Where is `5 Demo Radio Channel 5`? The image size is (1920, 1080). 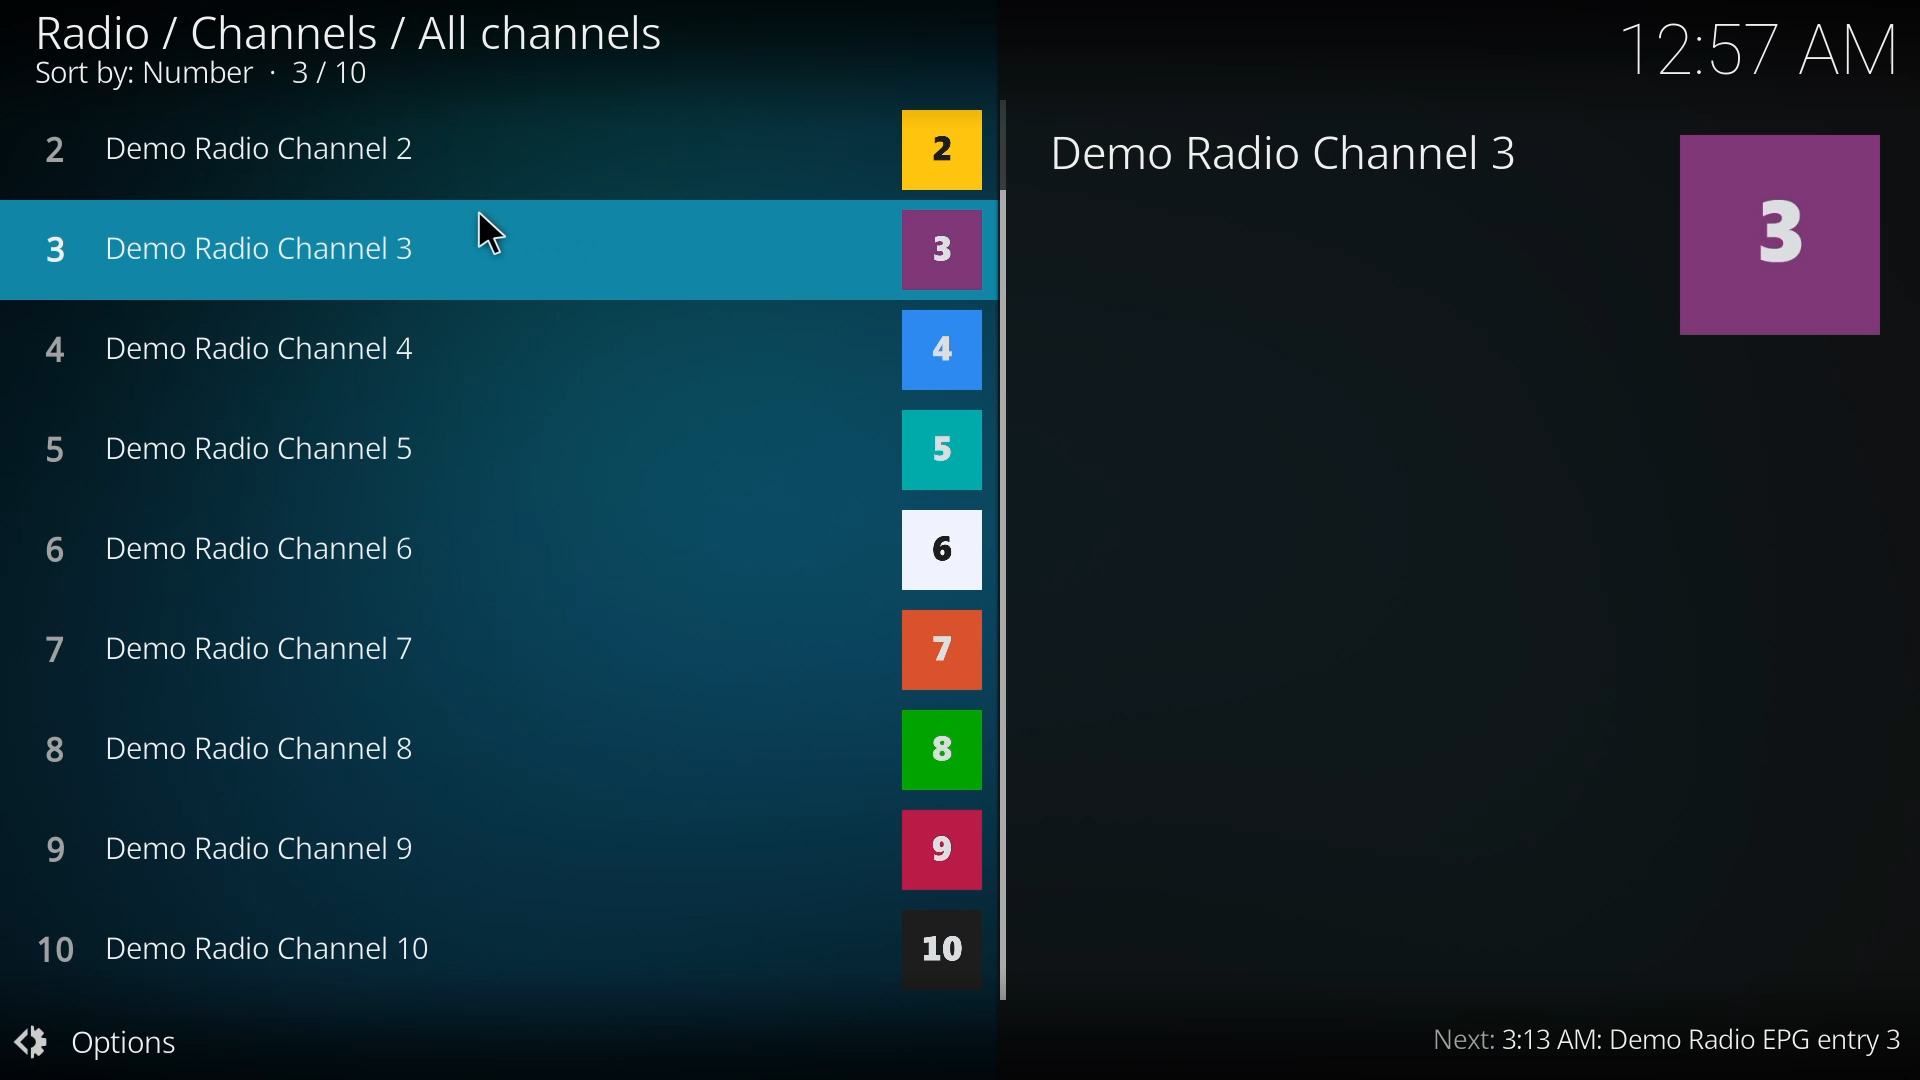
5 Demo Radio Channel 5 is located at coordinates (230, 449).